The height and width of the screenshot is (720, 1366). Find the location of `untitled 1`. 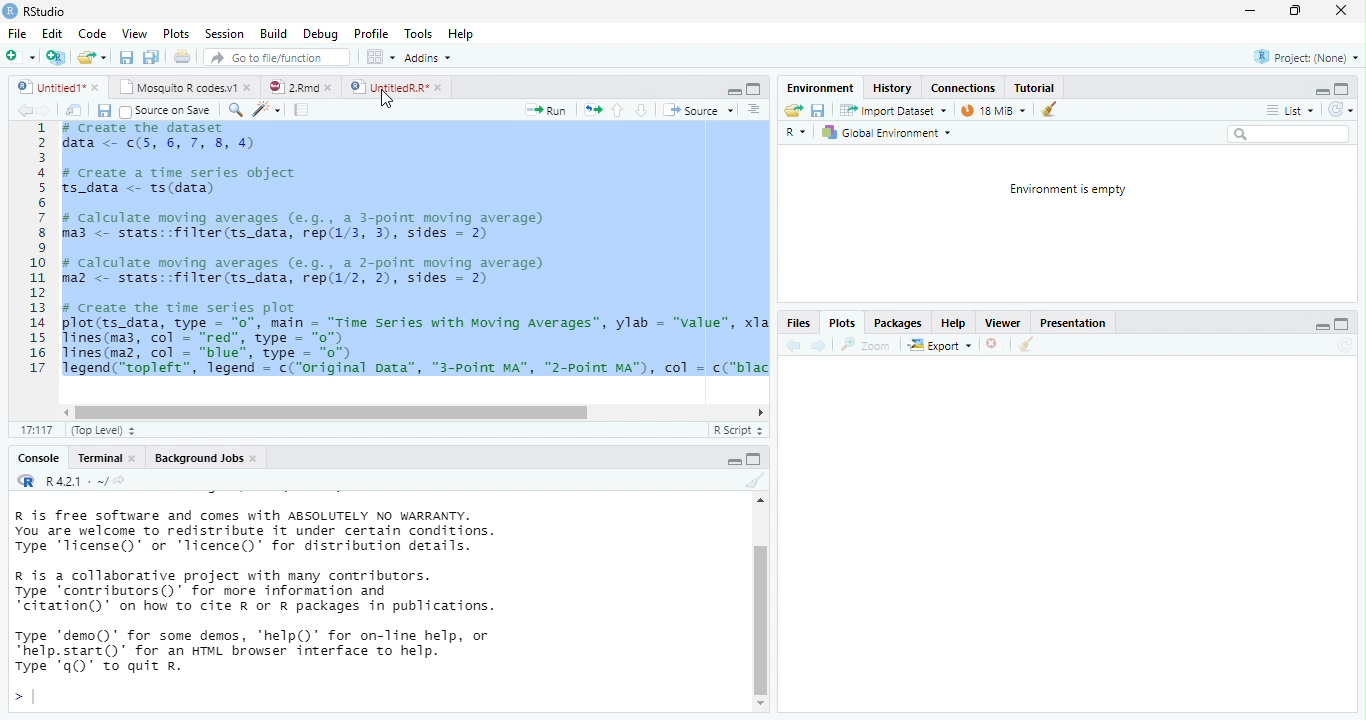

untitled 1 is located at coordinates (46, 86).